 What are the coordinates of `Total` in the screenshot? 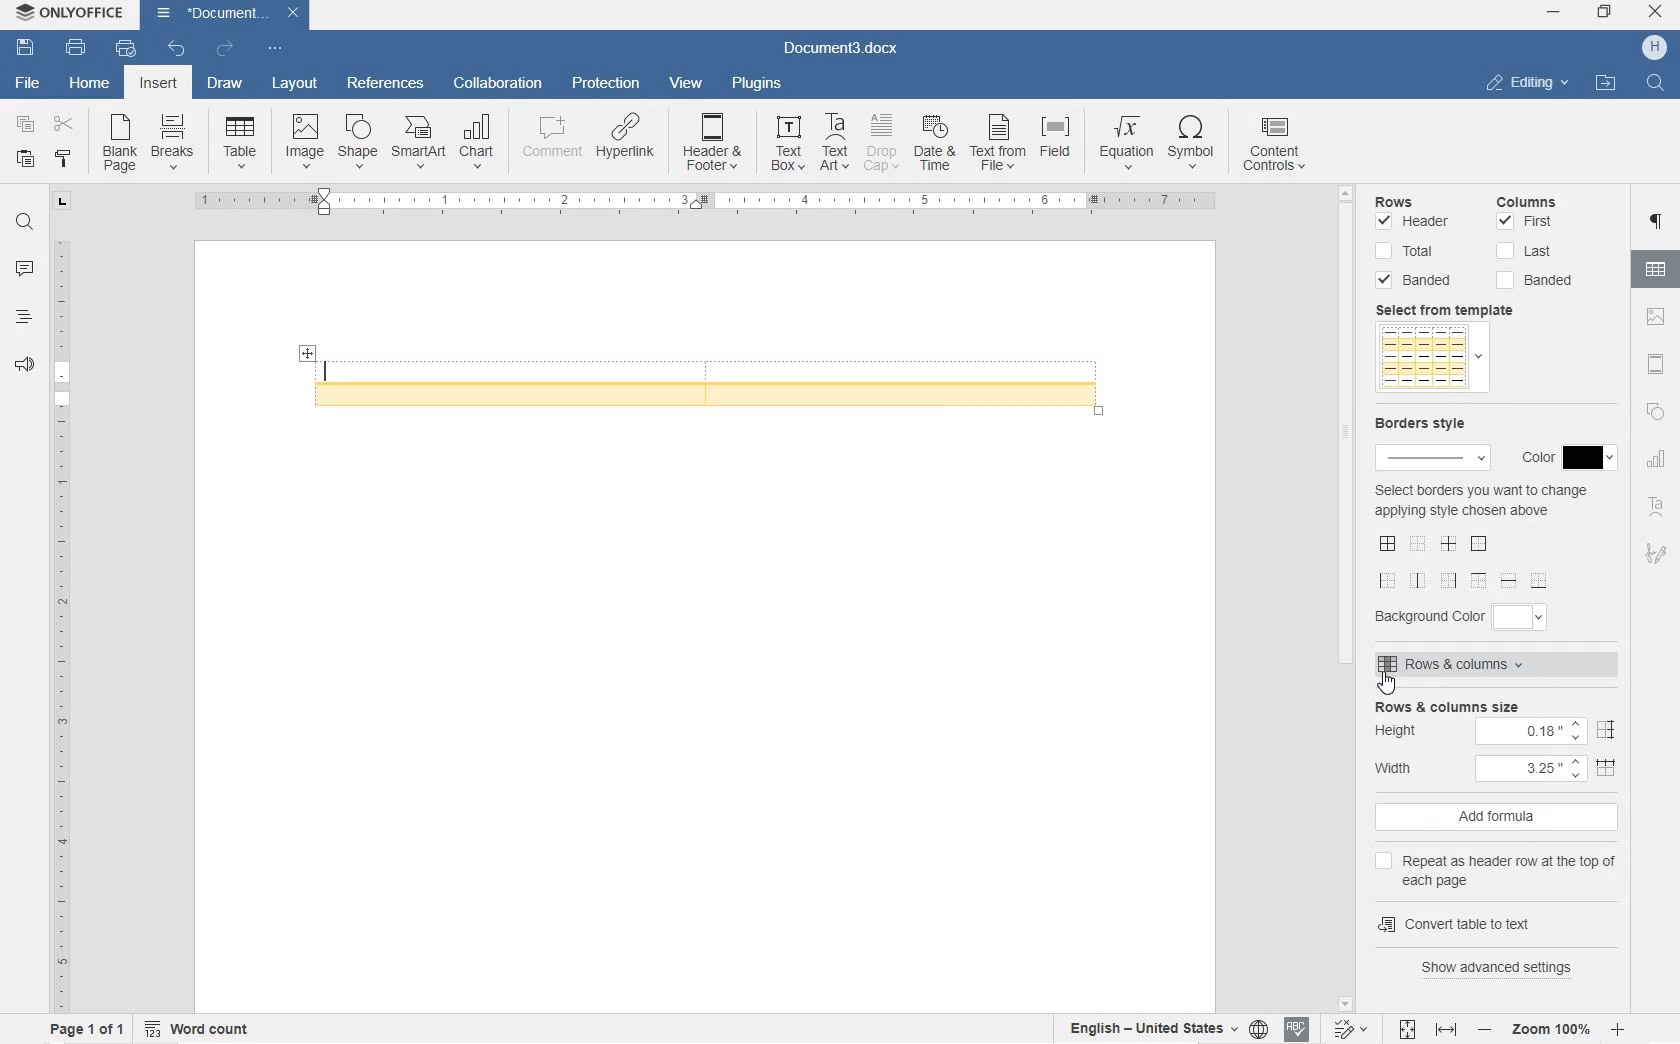 It's located at (1408, 252).